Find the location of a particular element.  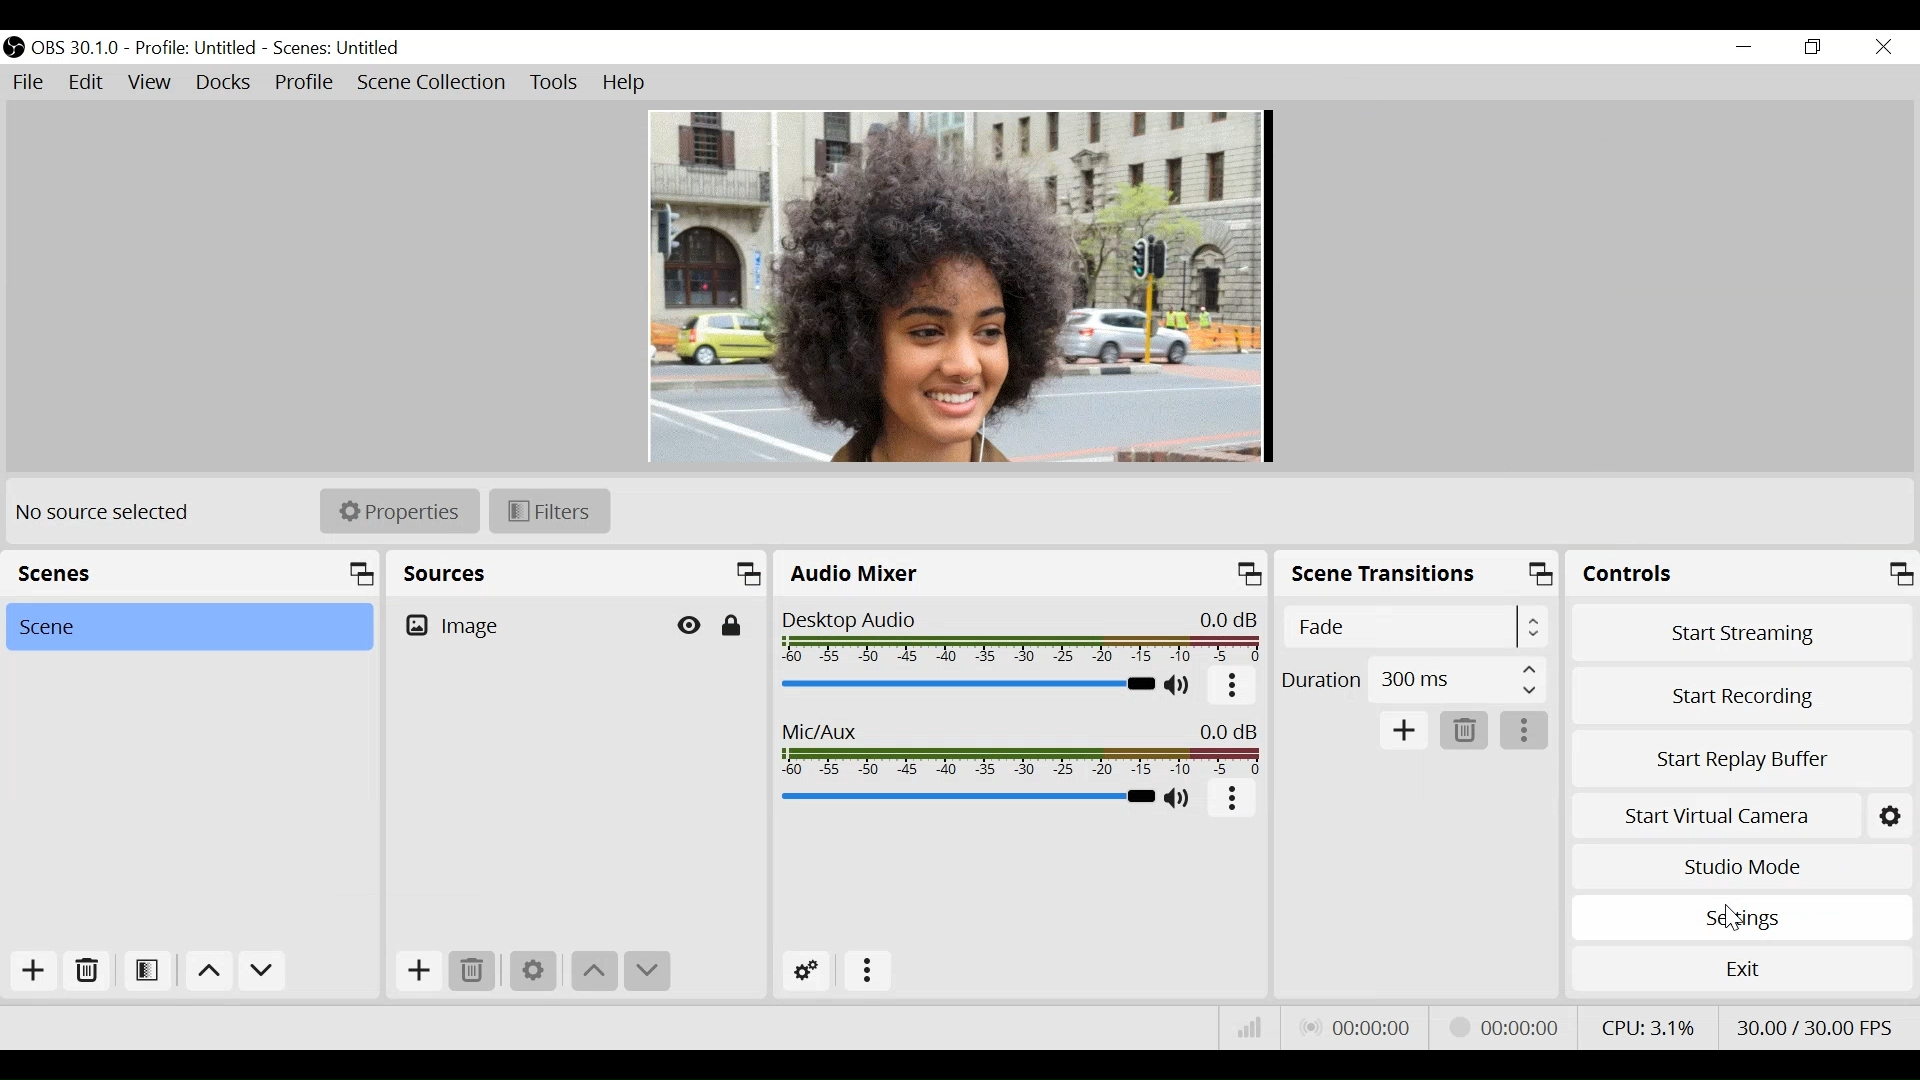

Maximize is located at coordinates (1541, 576).